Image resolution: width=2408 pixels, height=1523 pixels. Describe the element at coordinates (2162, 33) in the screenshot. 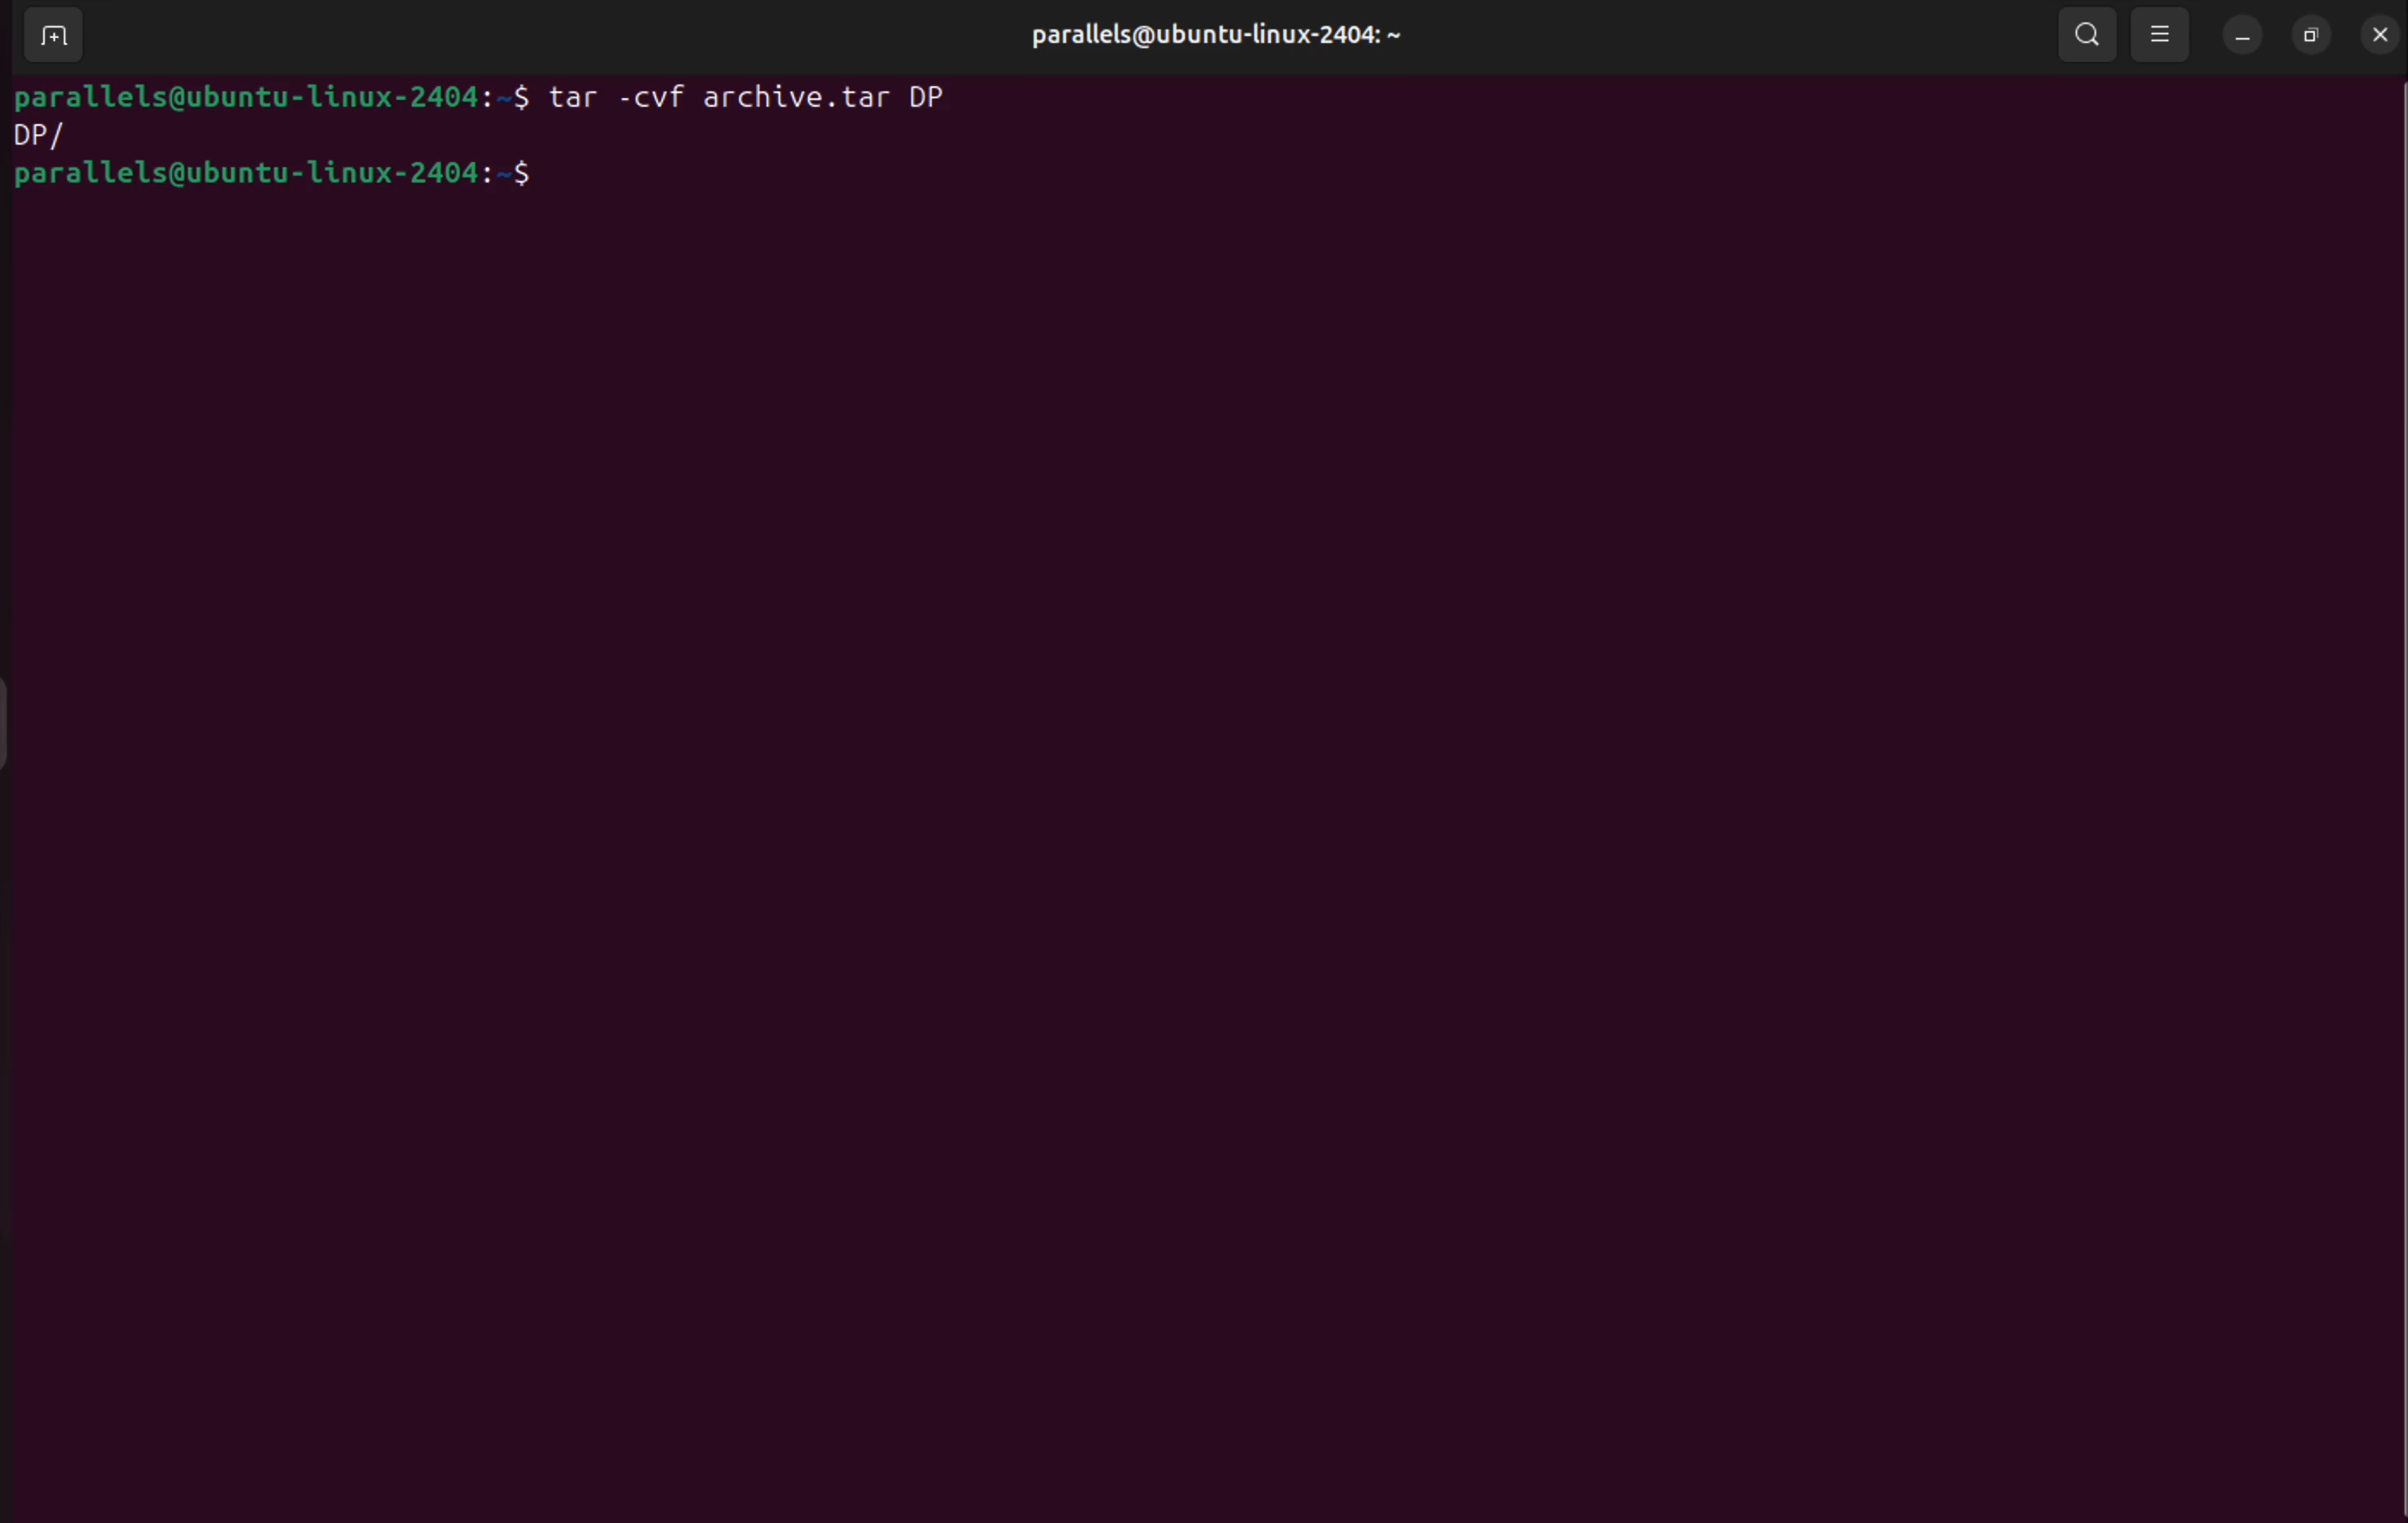

I see `view options` at that location.